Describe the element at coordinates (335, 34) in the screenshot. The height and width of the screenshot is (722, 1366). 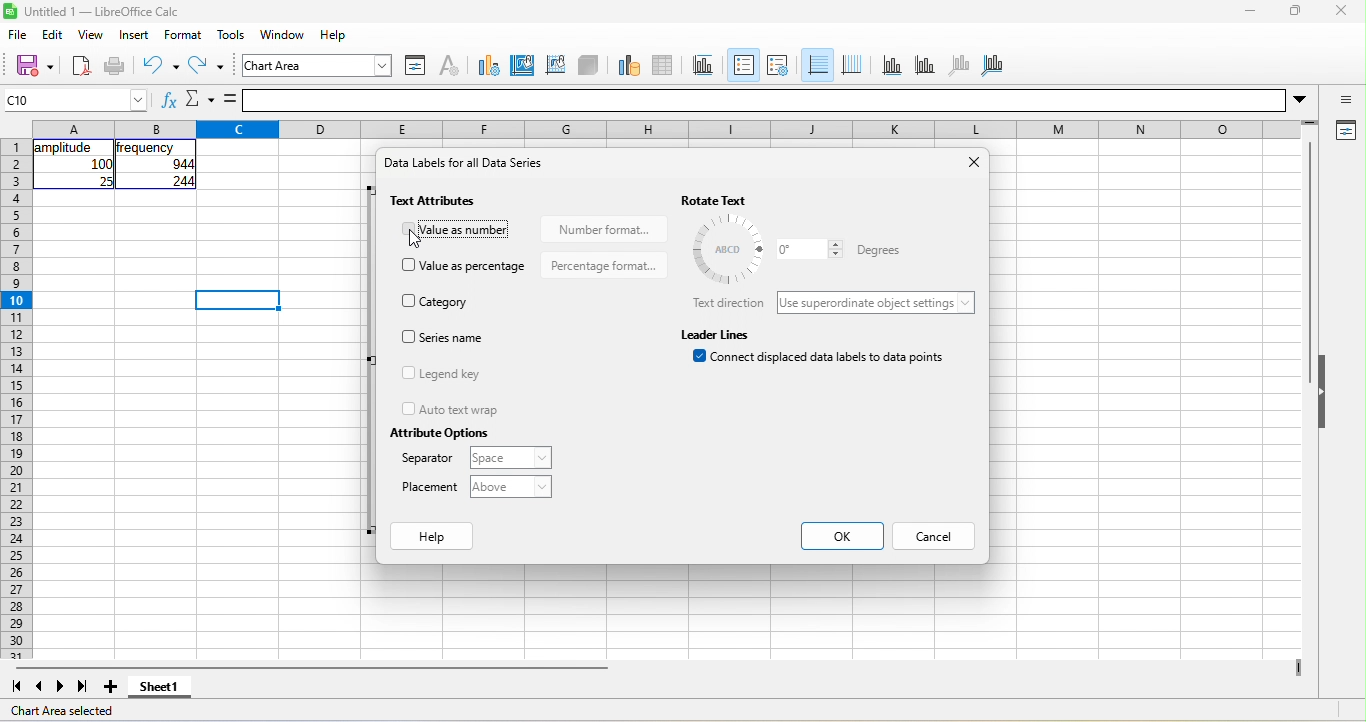
I see `help` at that location.